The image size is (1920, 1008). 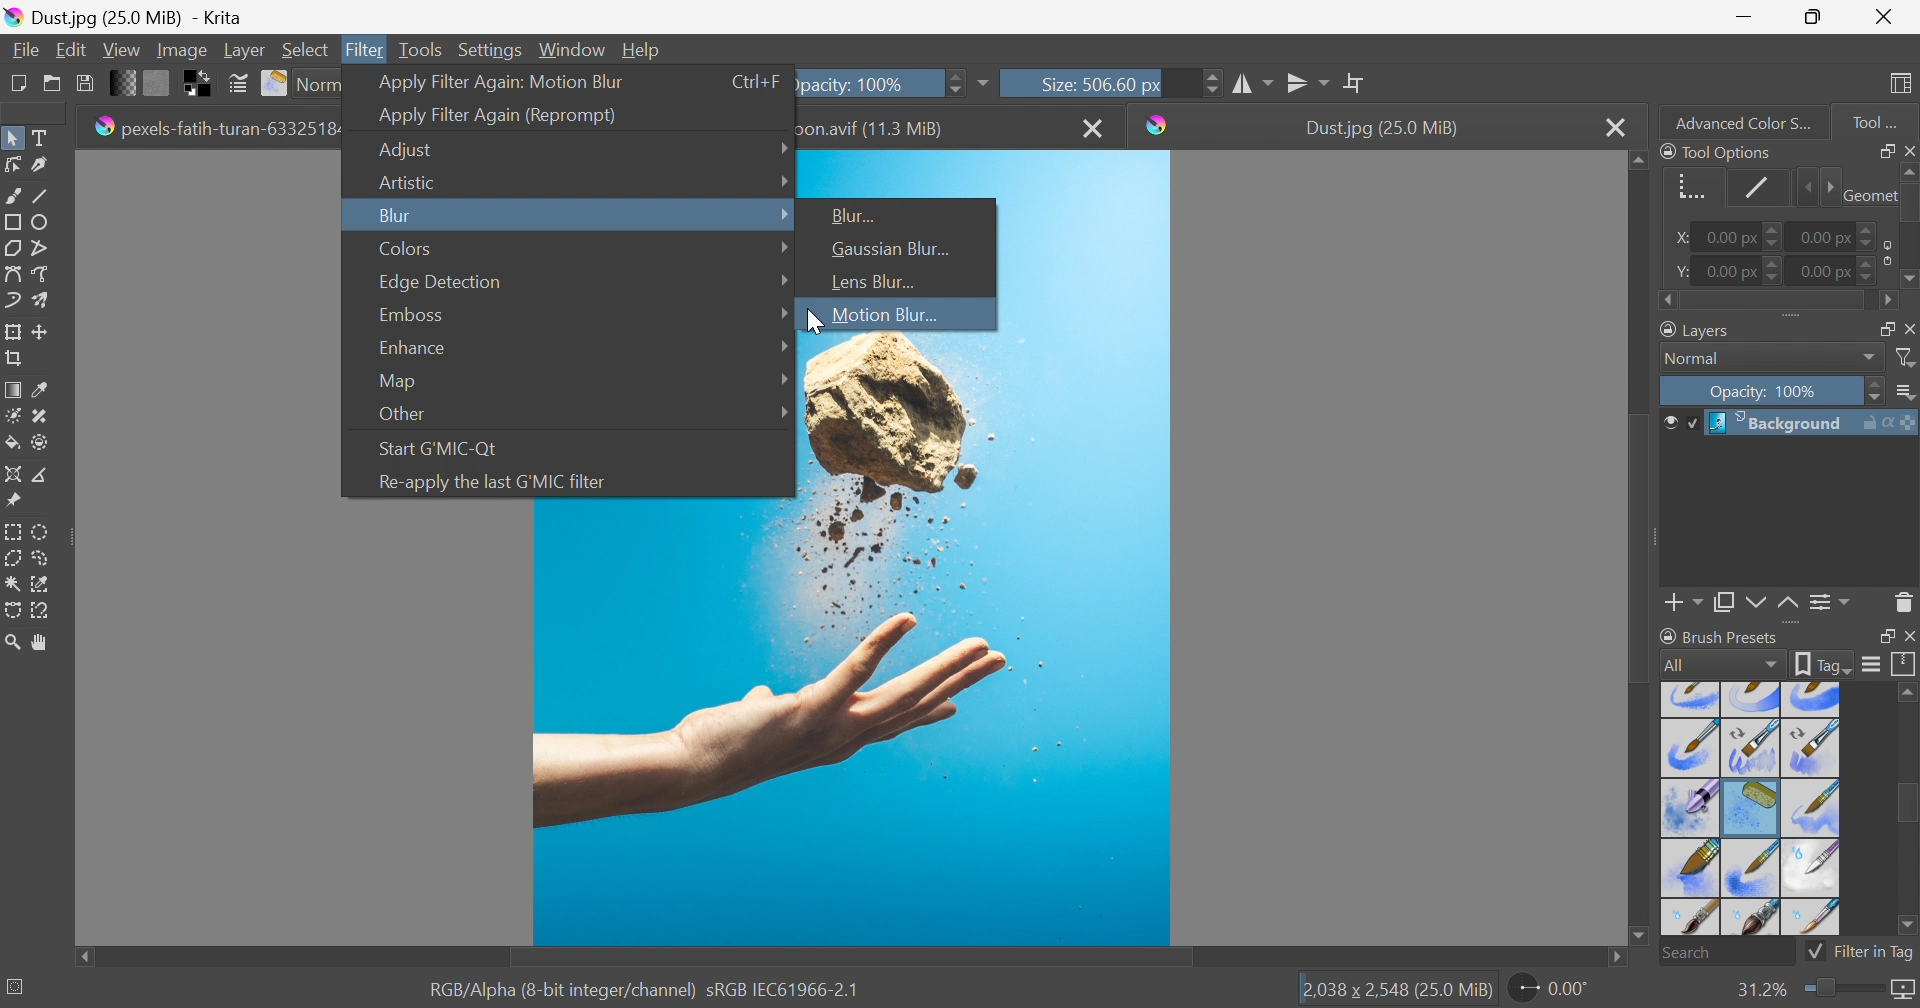 What do you see at coordinates (40, 444) in the screenshot?
I see `Endorse and fill tool` at bounding box center [40, 444].